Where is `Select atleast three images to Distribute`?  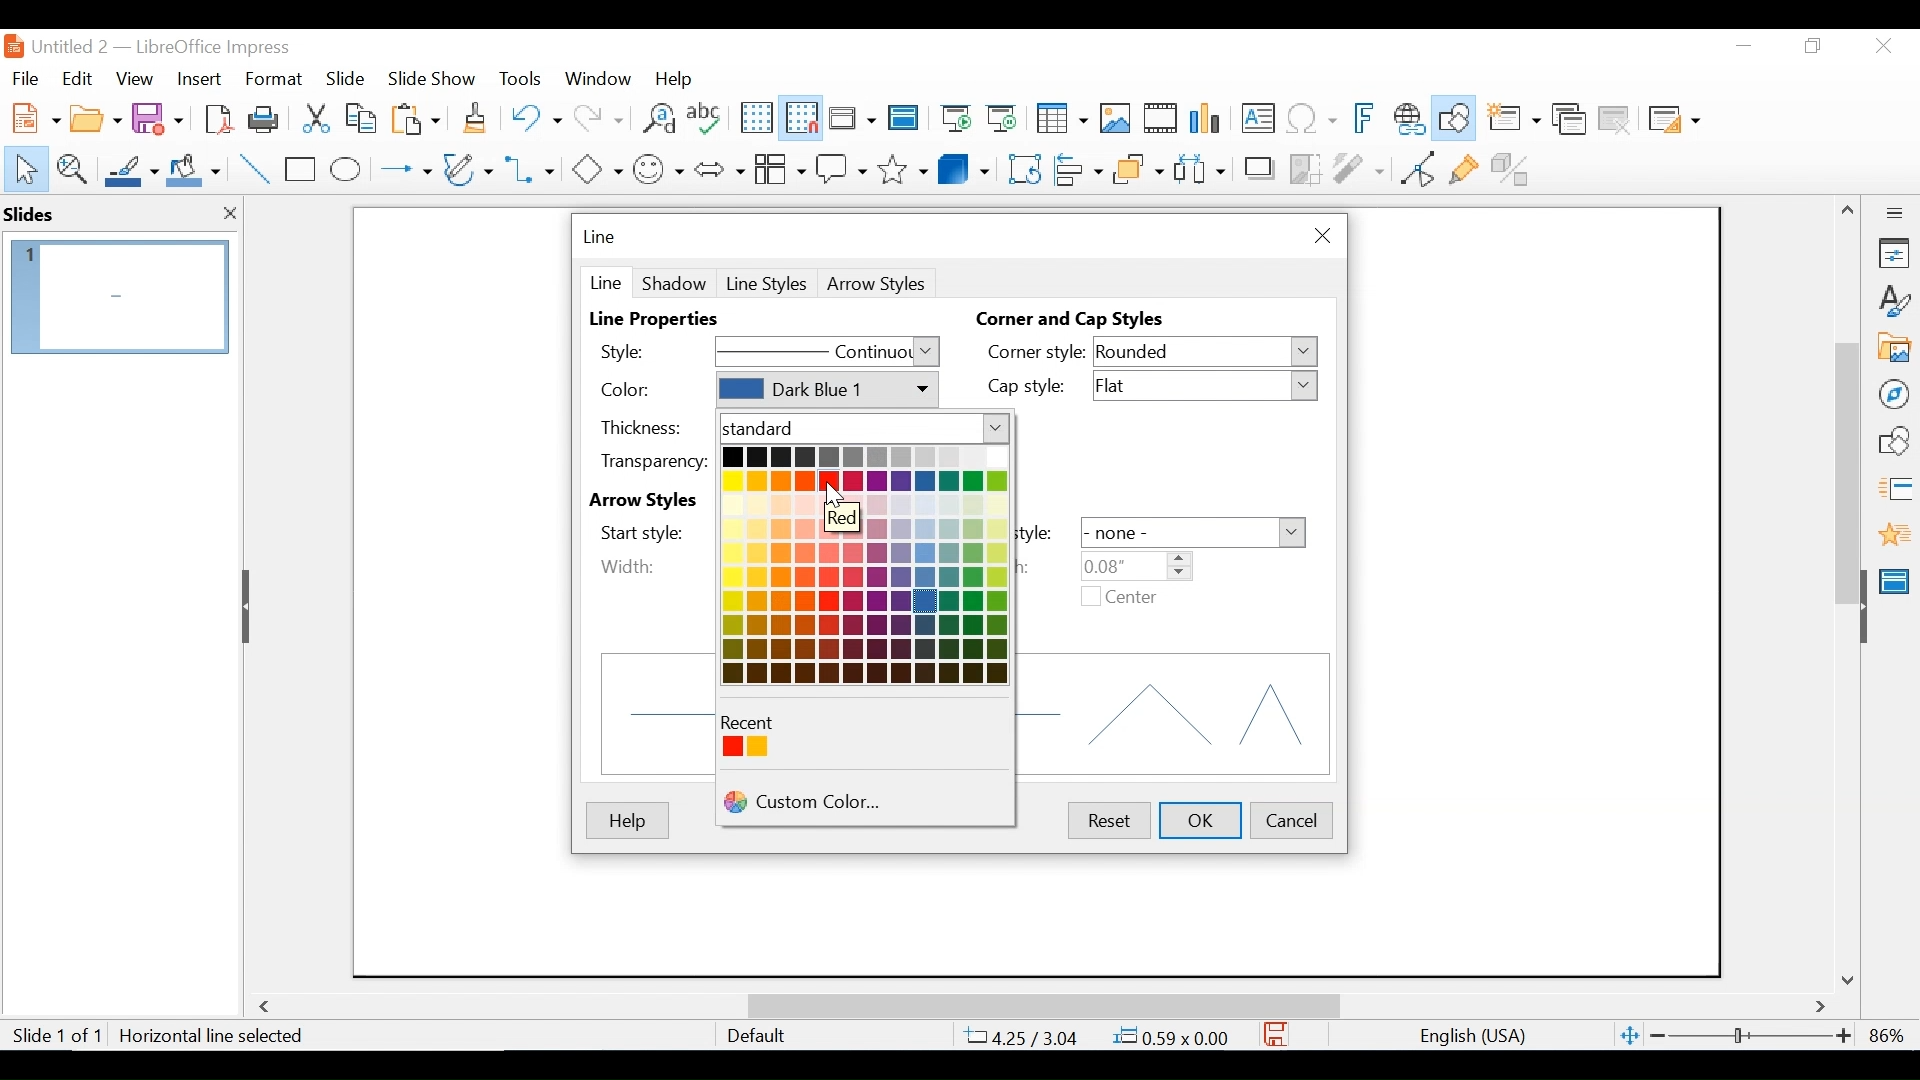 Select atleast three images to Distribute is located at coordinates (1199, 167).